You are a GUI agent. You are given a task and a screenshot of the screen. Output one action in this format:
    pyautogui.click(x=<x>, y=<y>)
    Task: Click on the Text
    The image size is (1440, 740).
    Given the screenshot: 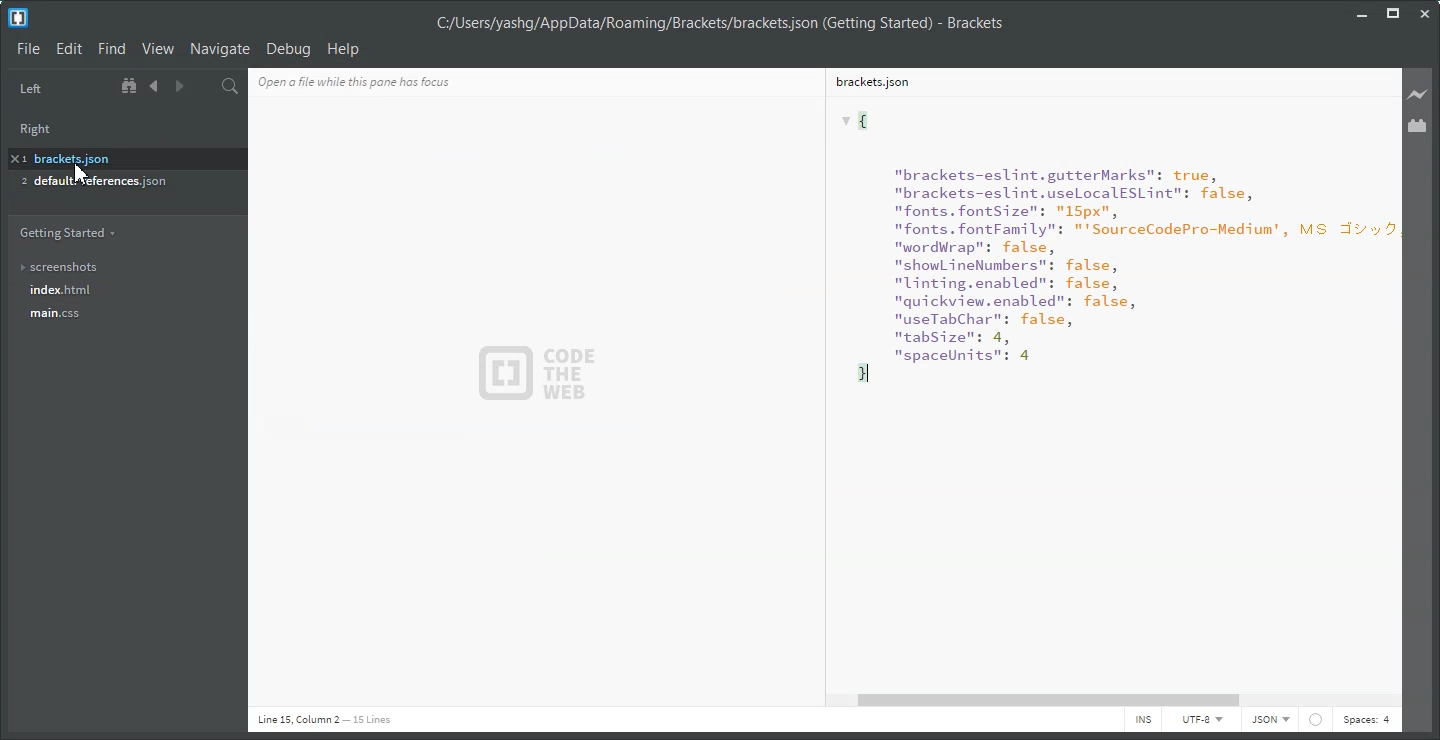 What is the action you would take?
    pyautogui.click(x=719, y=24)
    